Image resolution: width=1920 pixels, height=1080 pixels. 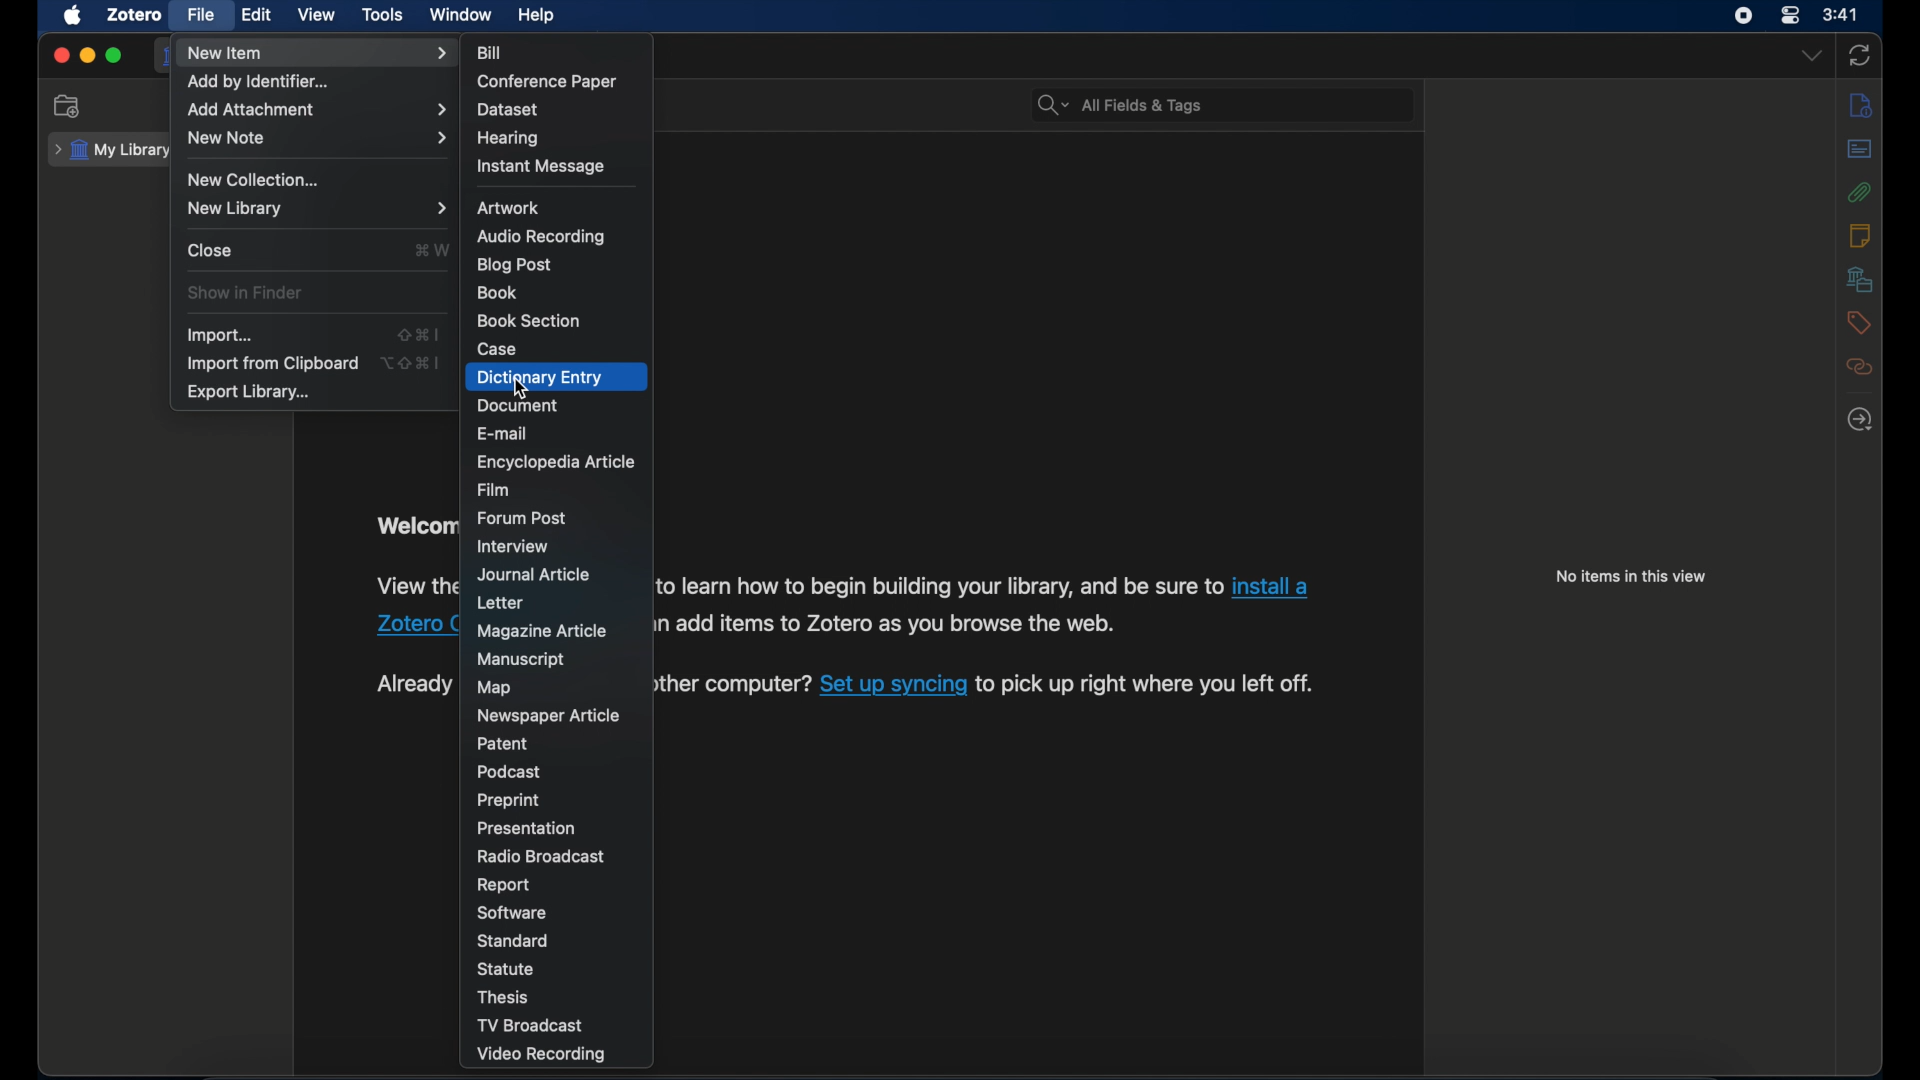 I want to click on interview, so click(x=512, y=546).